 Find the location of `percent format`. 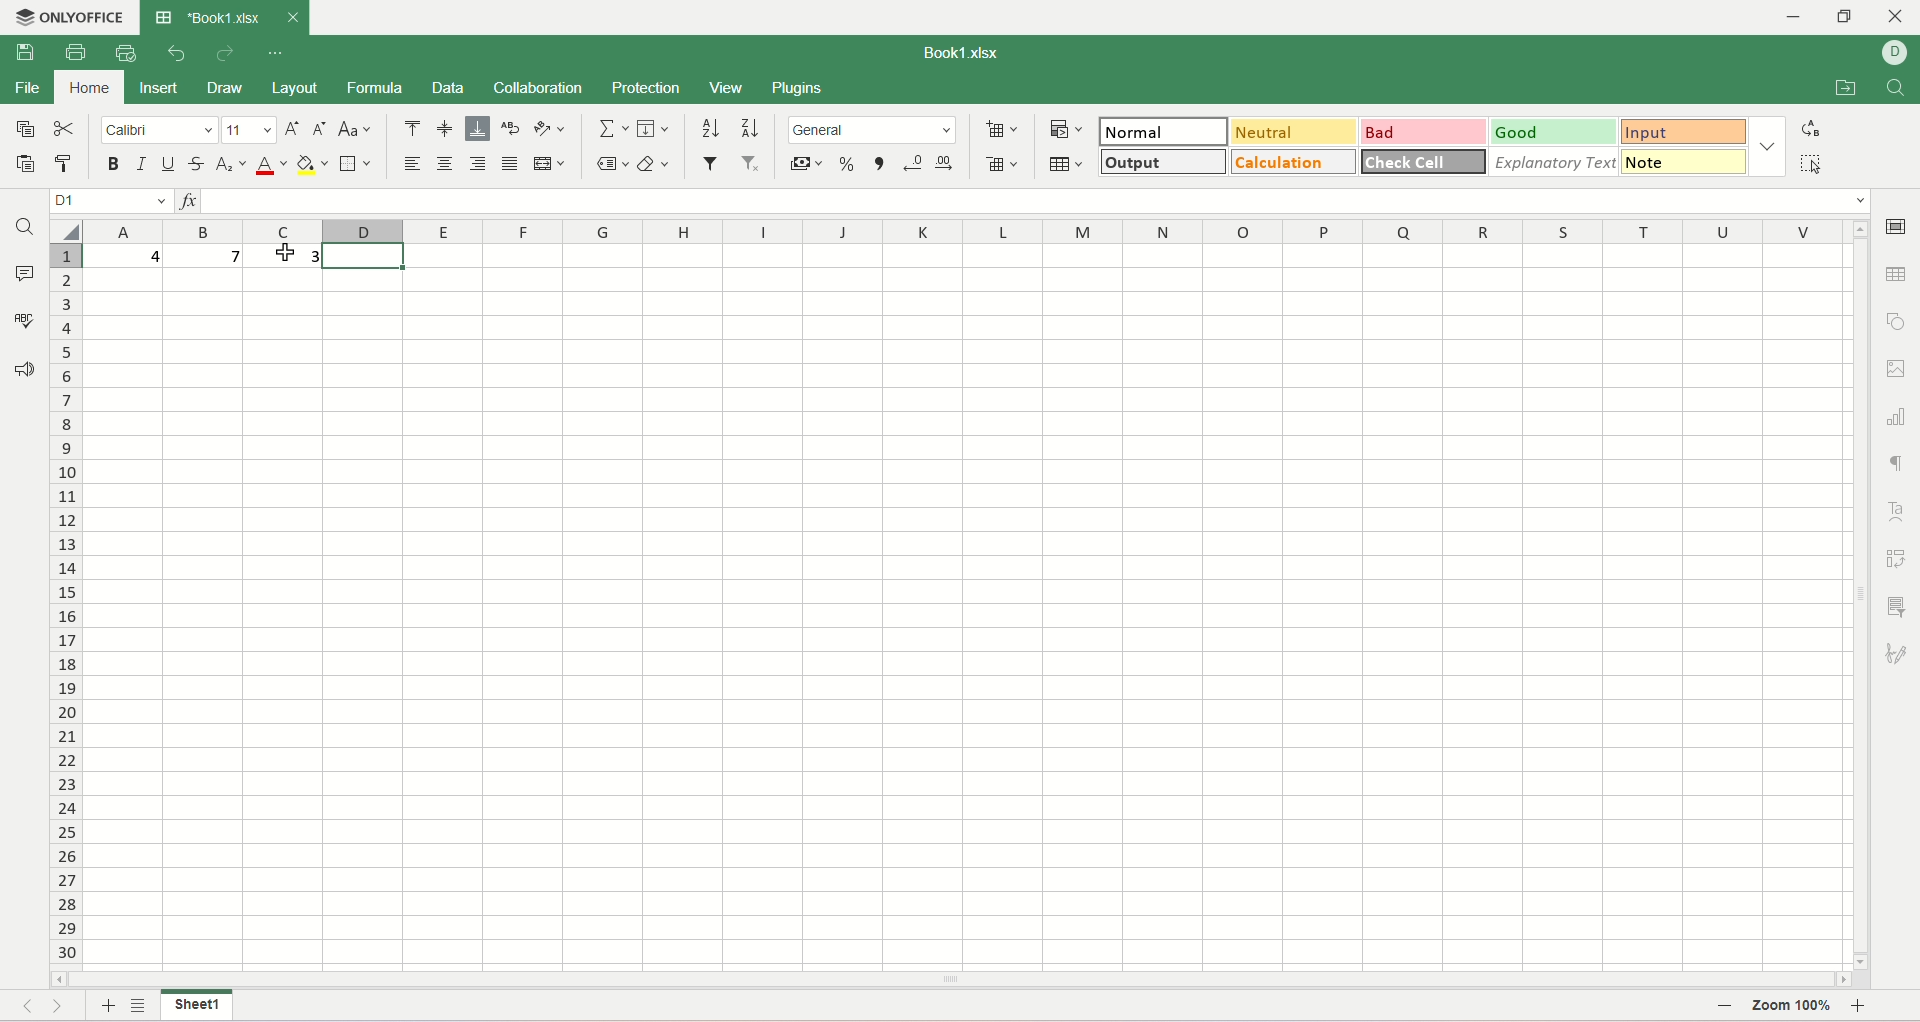

percent format is located at coordinates (846, 163).